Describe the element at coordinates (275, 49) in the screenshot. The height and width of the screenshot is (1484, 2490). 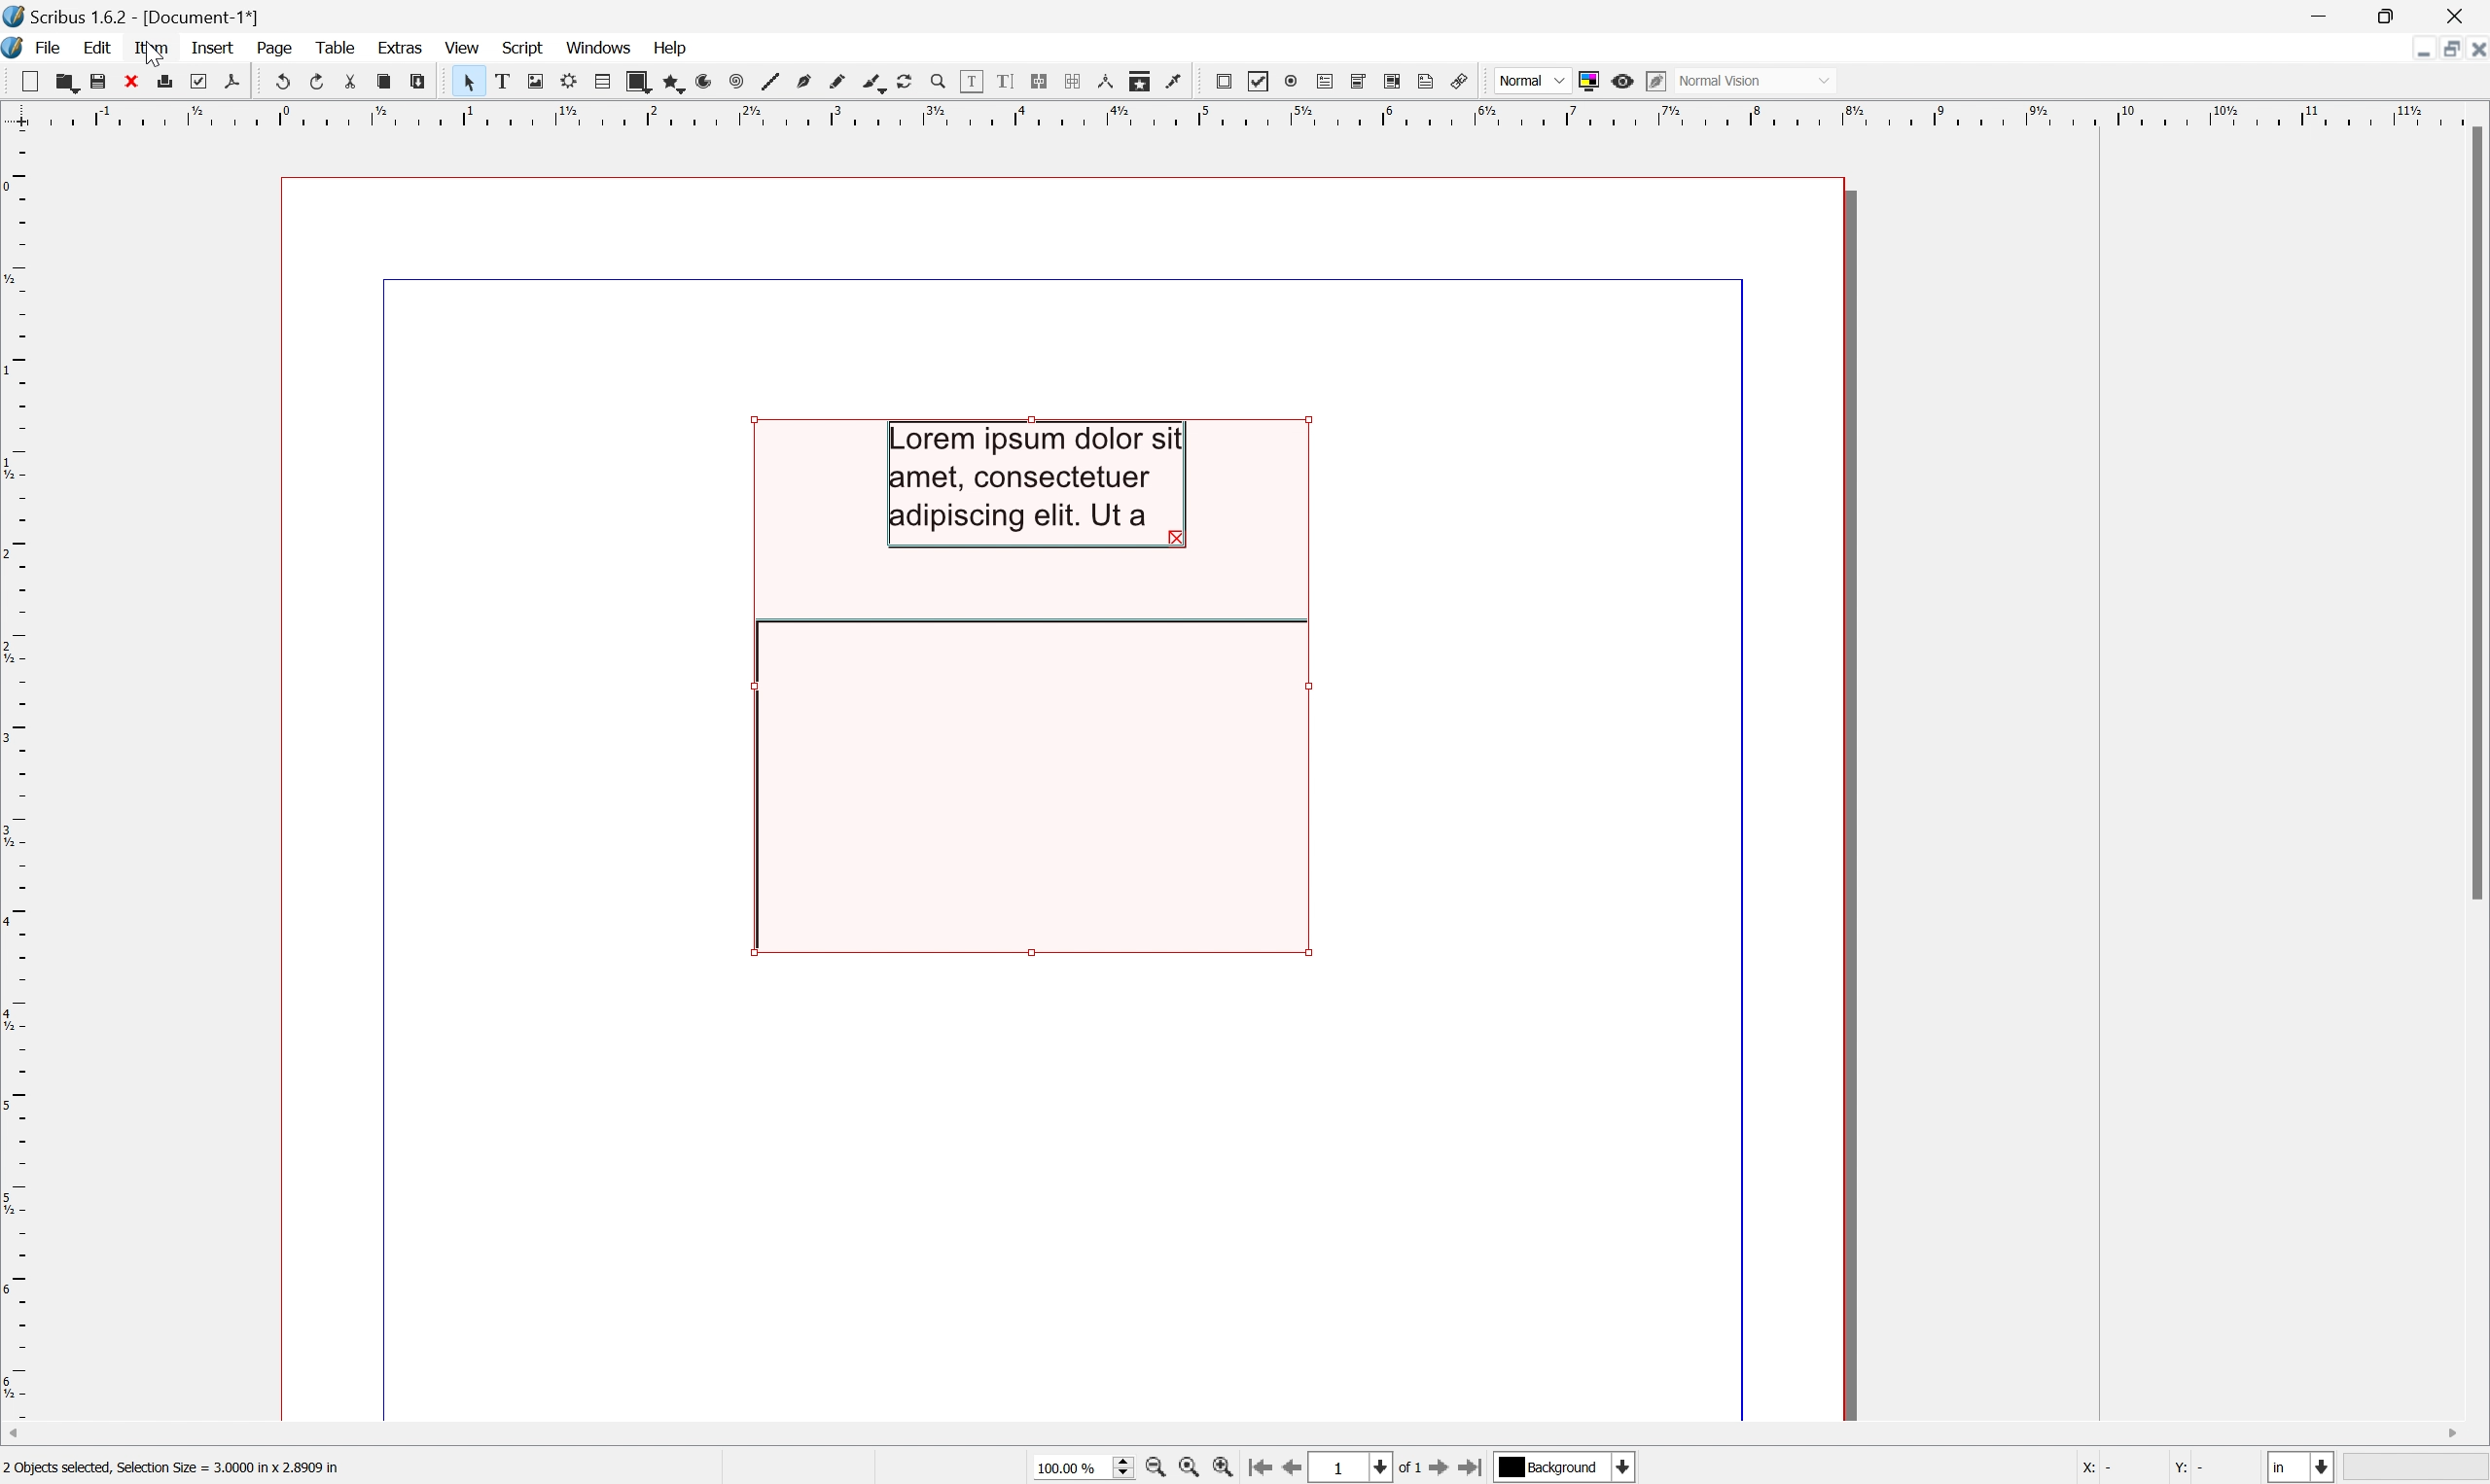
I see `Page` at that location.